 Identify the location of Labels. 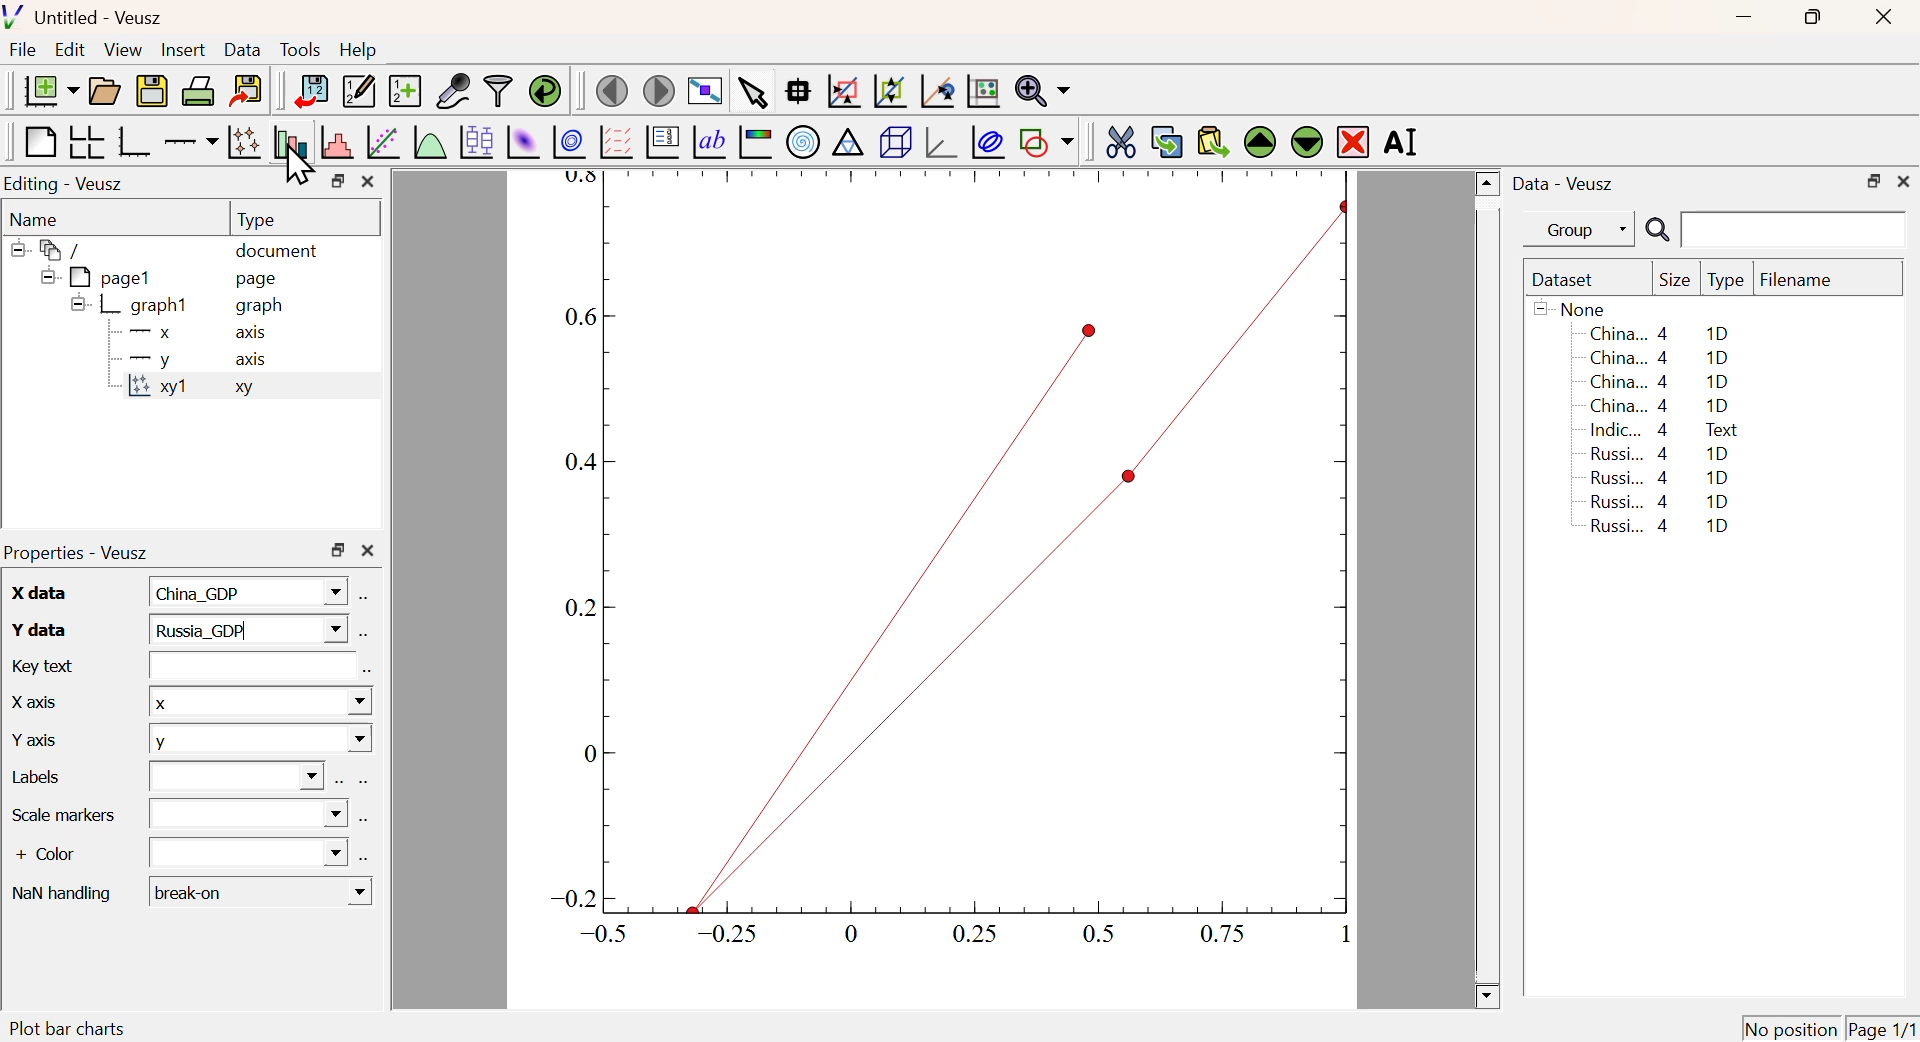
(50, 779).